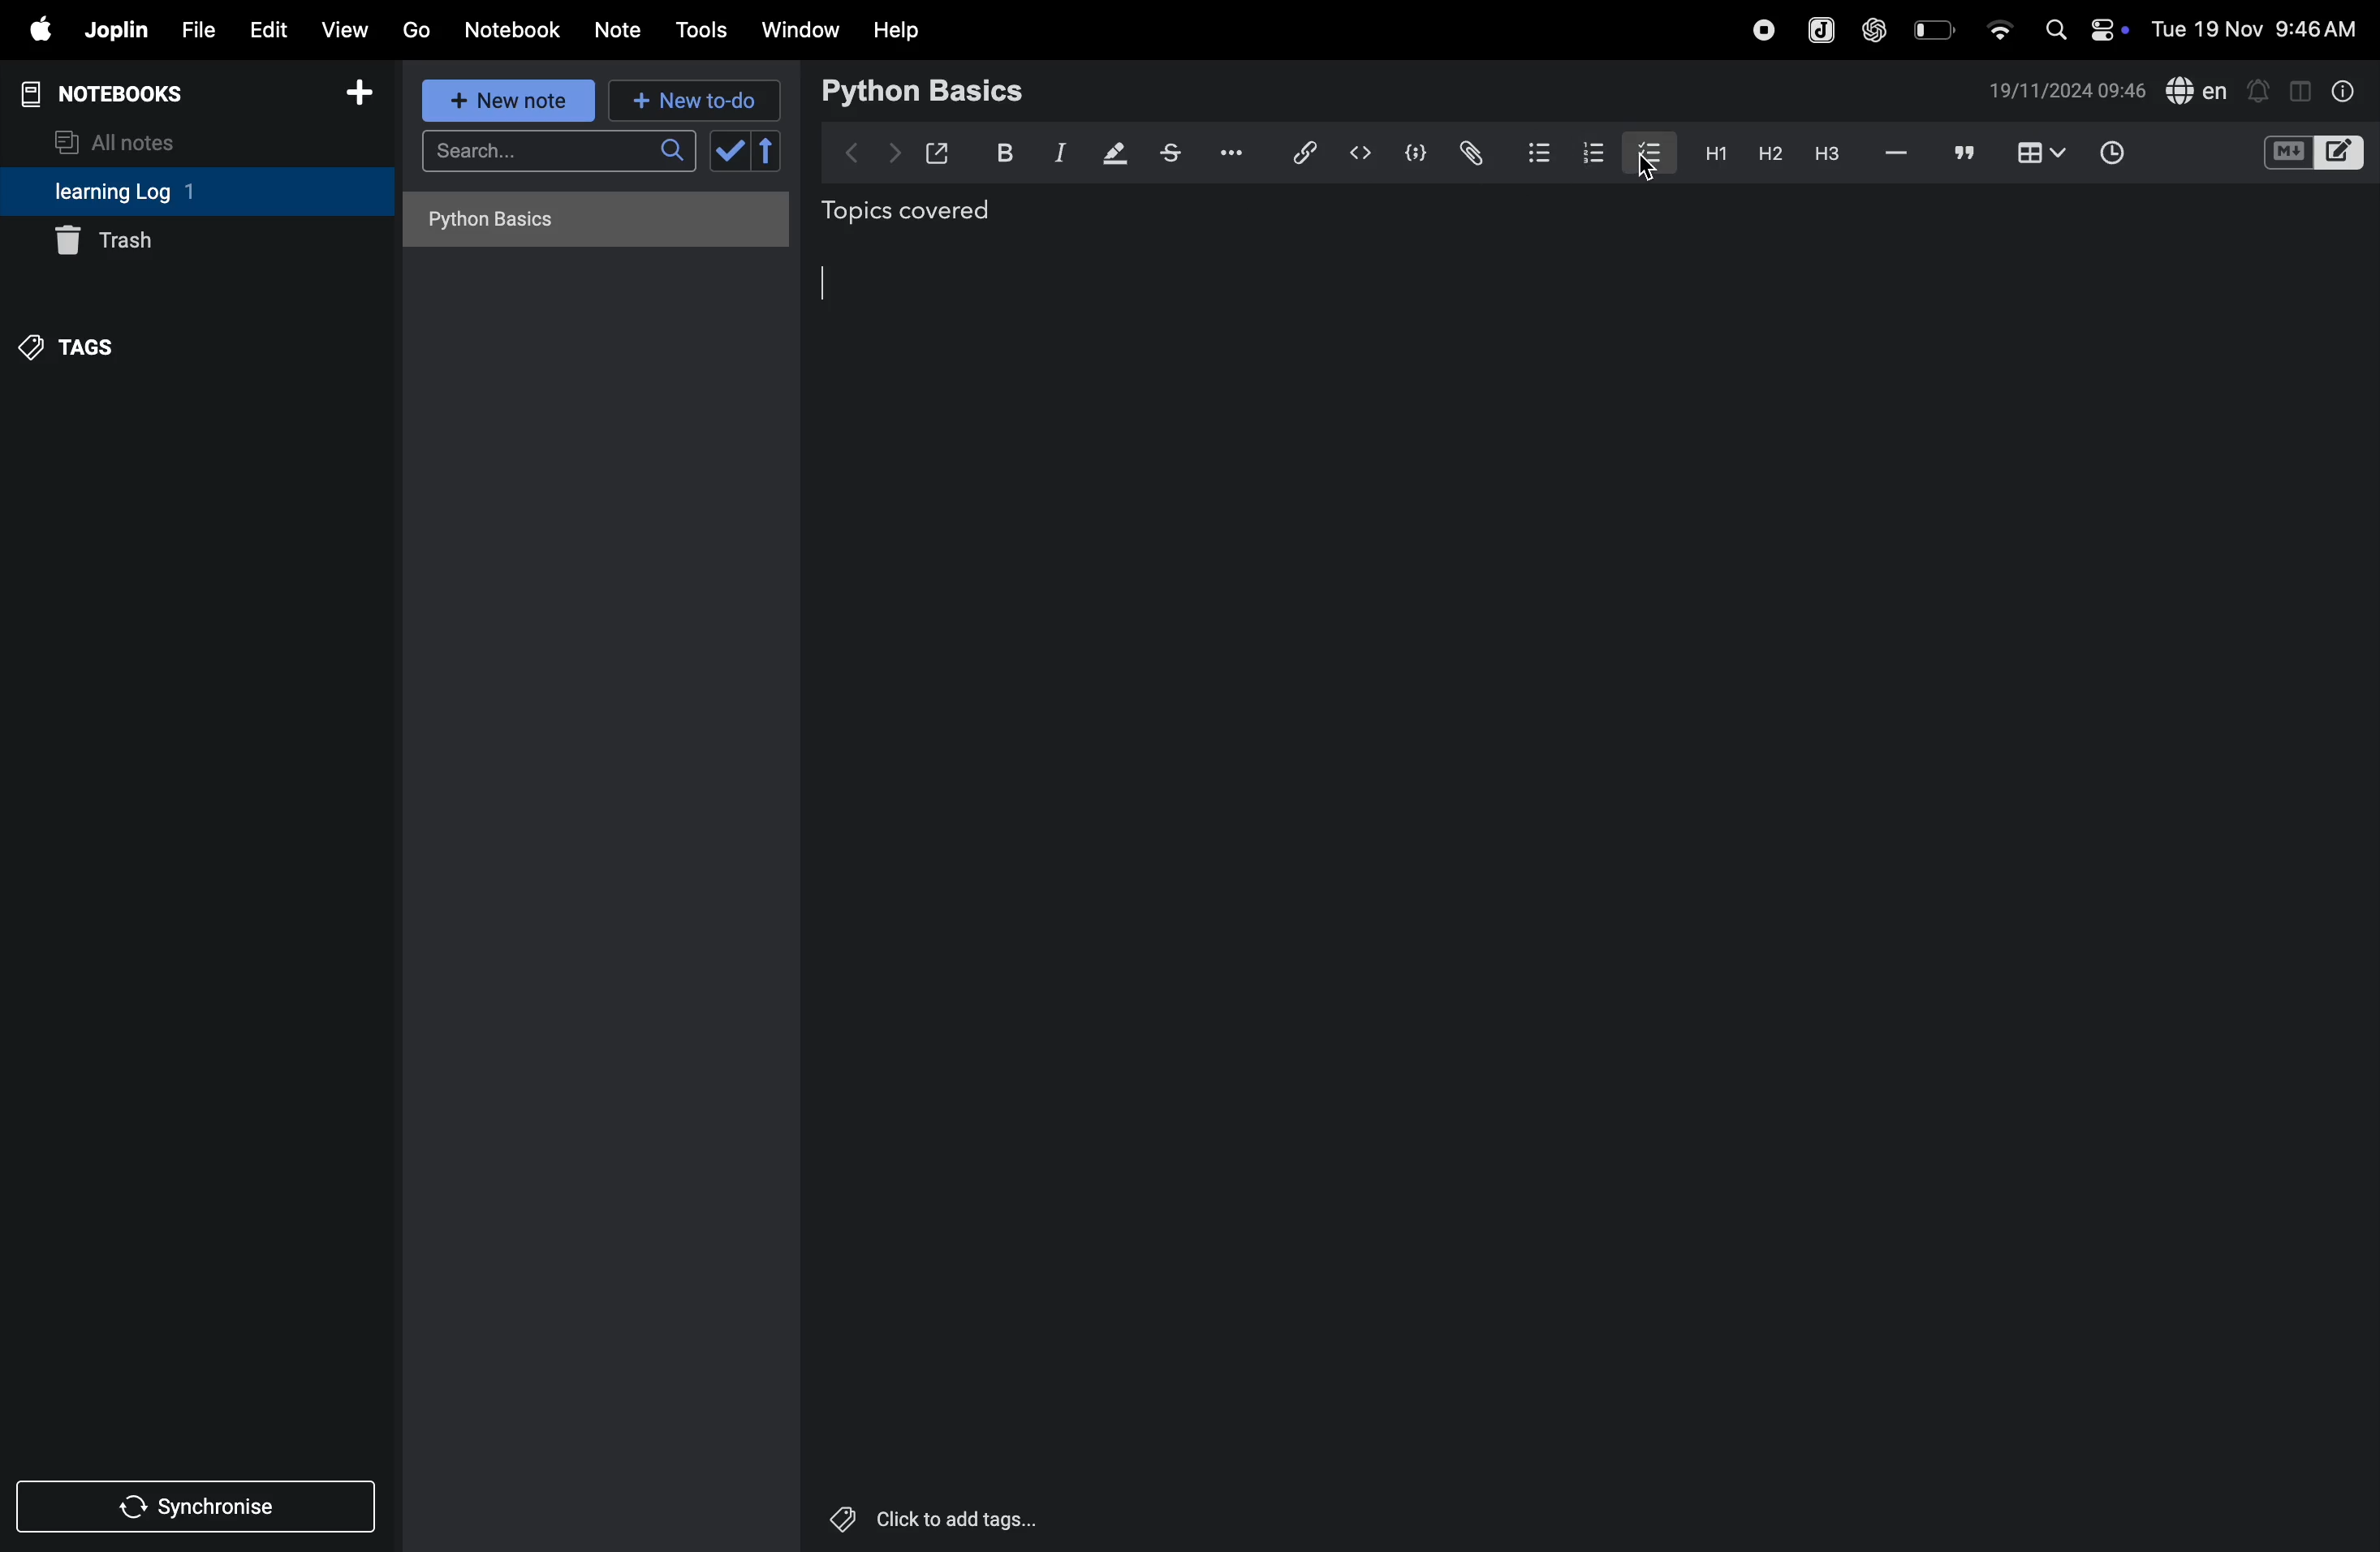 This screenshot has height=1552, width=2380. I want to click on itallic, so click(1057, 154).